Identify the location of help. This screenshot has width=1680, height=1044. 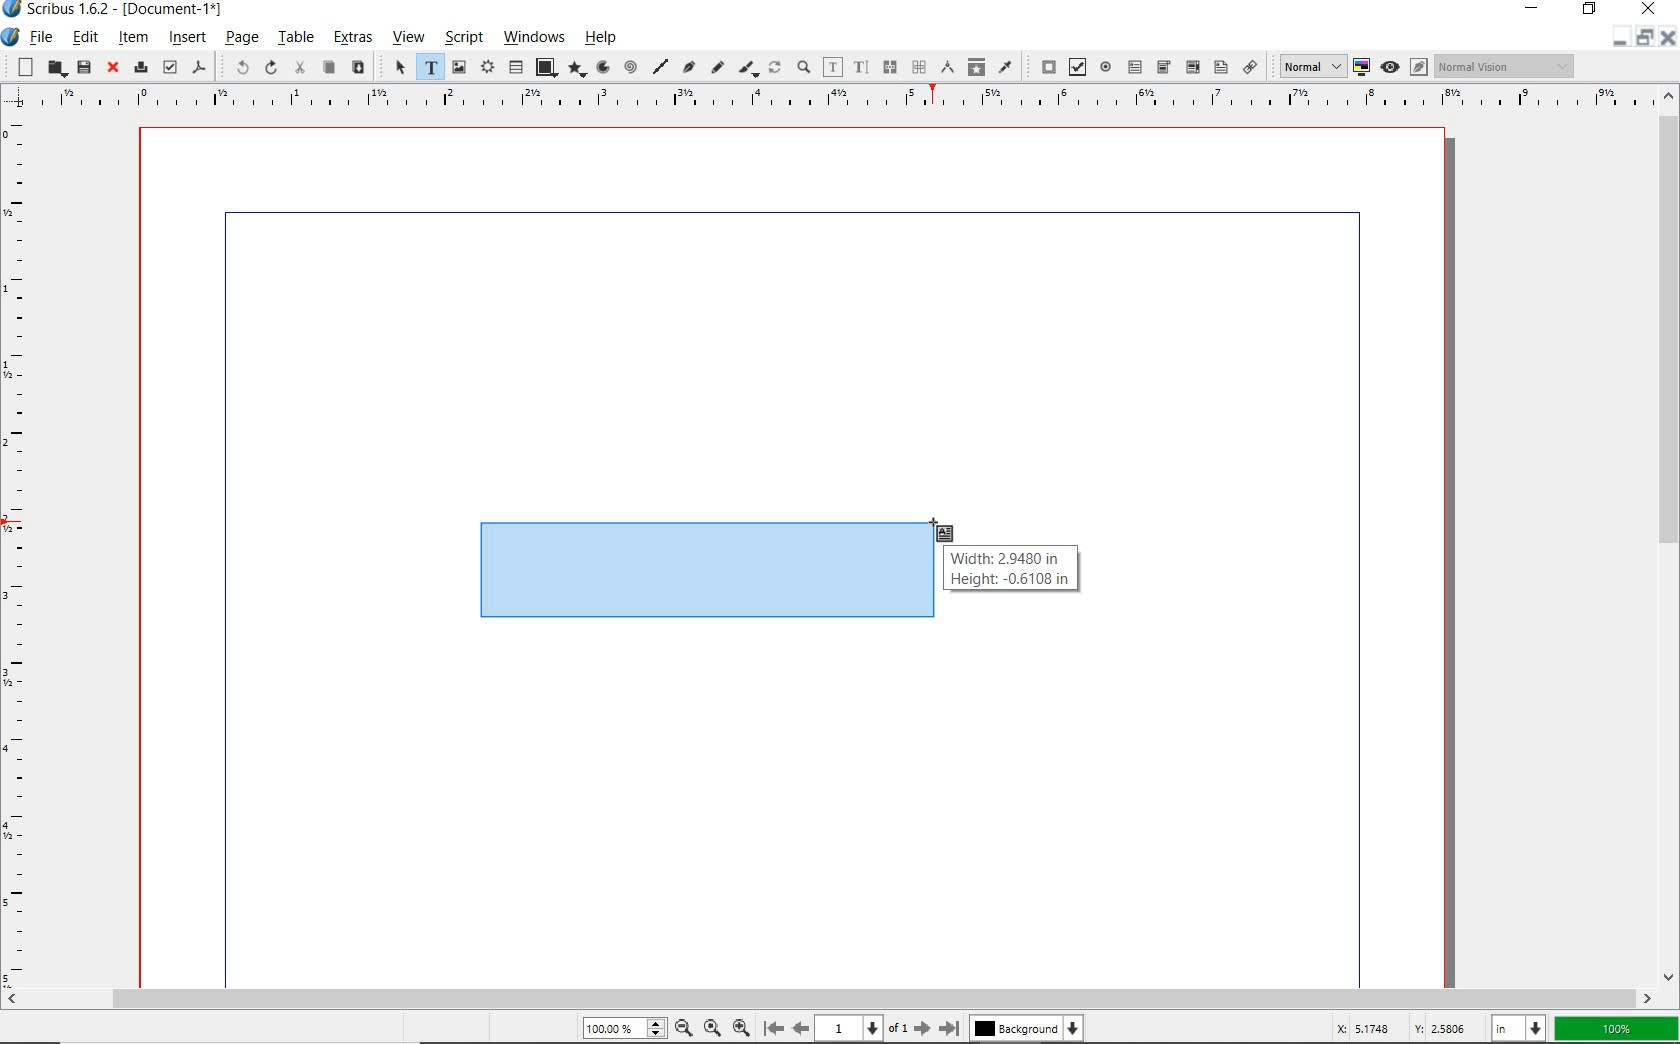
(605, 37).